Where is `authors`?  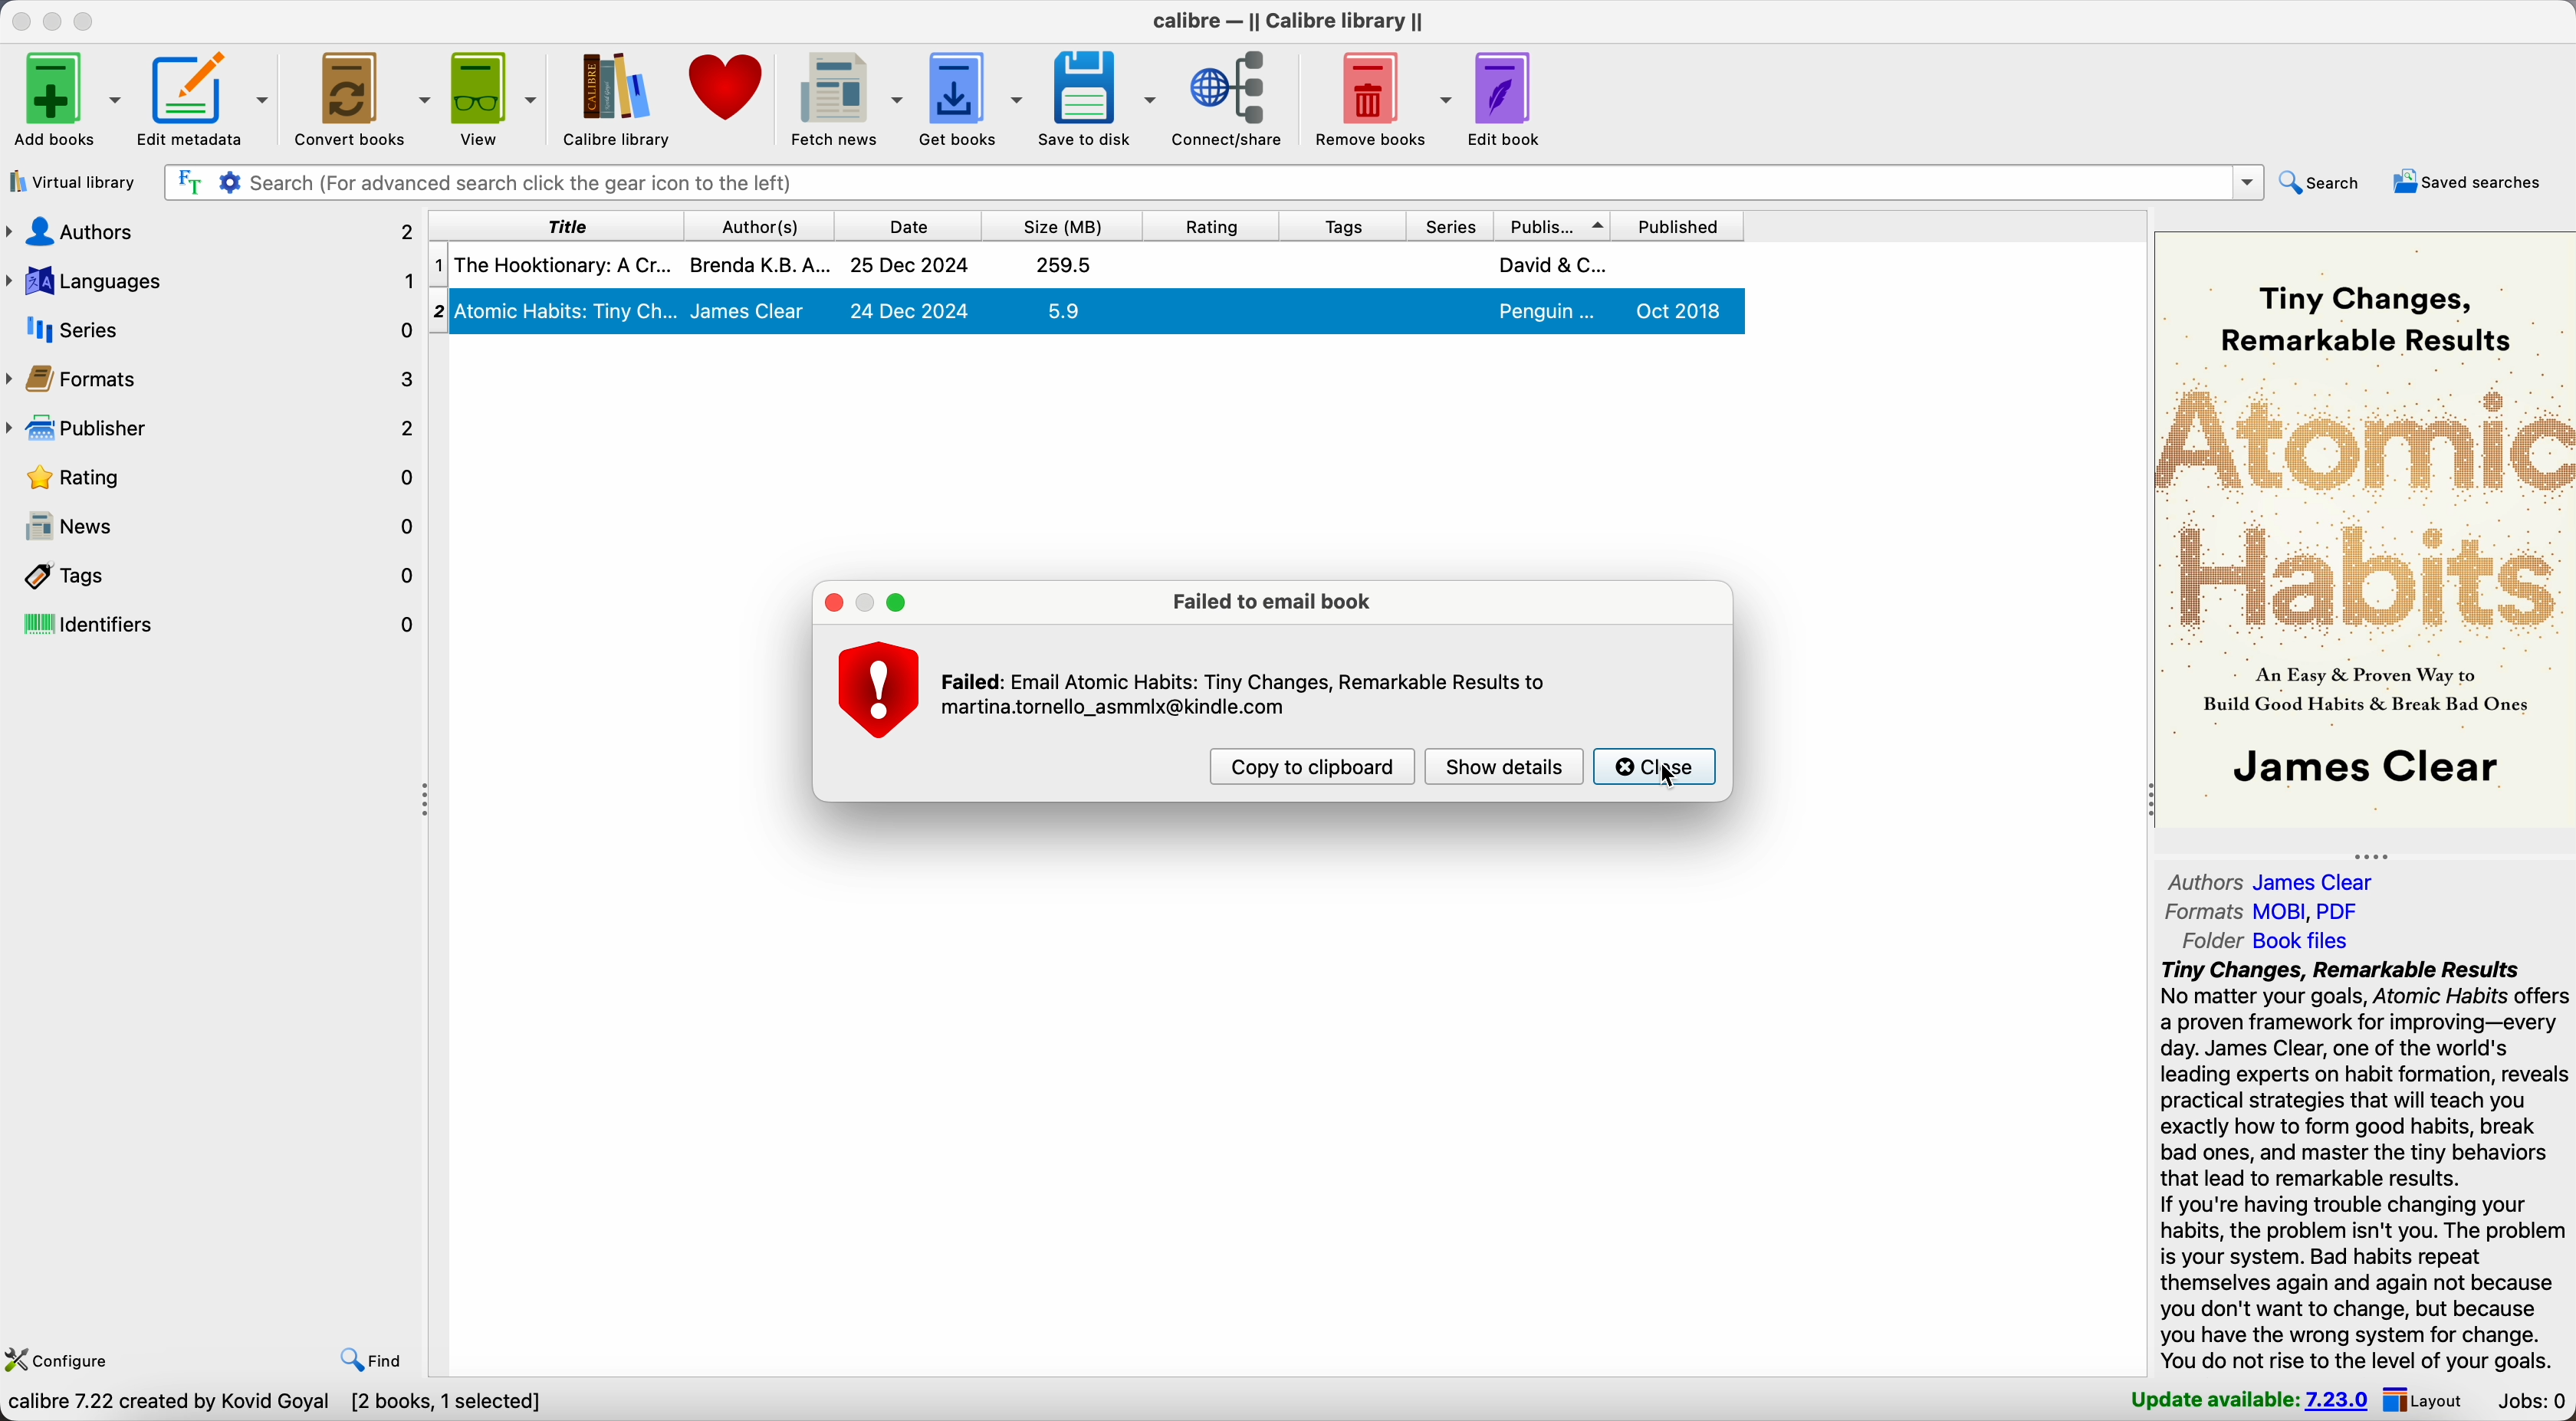
authors is located at coordinates (211, 236).